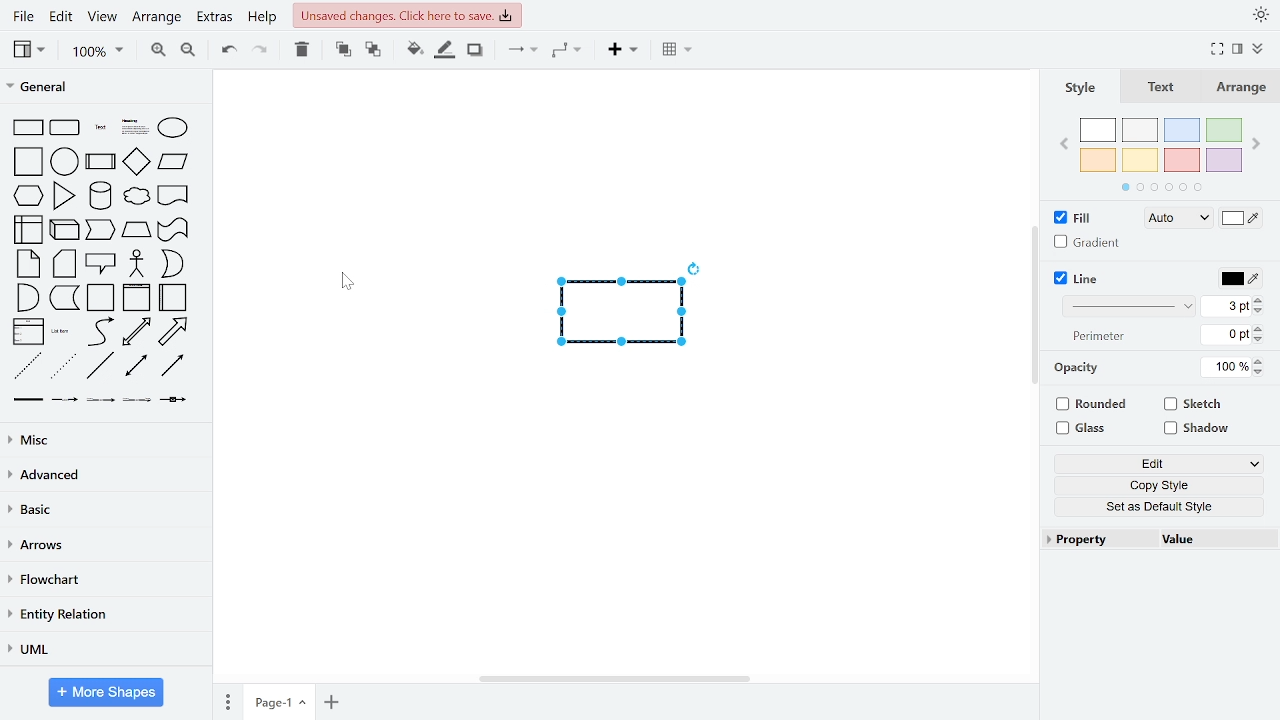 The image size is (1280, 720). What do you see at coordinates (98, 161) in the screenshot?
I see `general shapes` at bounding box center [98, 161].